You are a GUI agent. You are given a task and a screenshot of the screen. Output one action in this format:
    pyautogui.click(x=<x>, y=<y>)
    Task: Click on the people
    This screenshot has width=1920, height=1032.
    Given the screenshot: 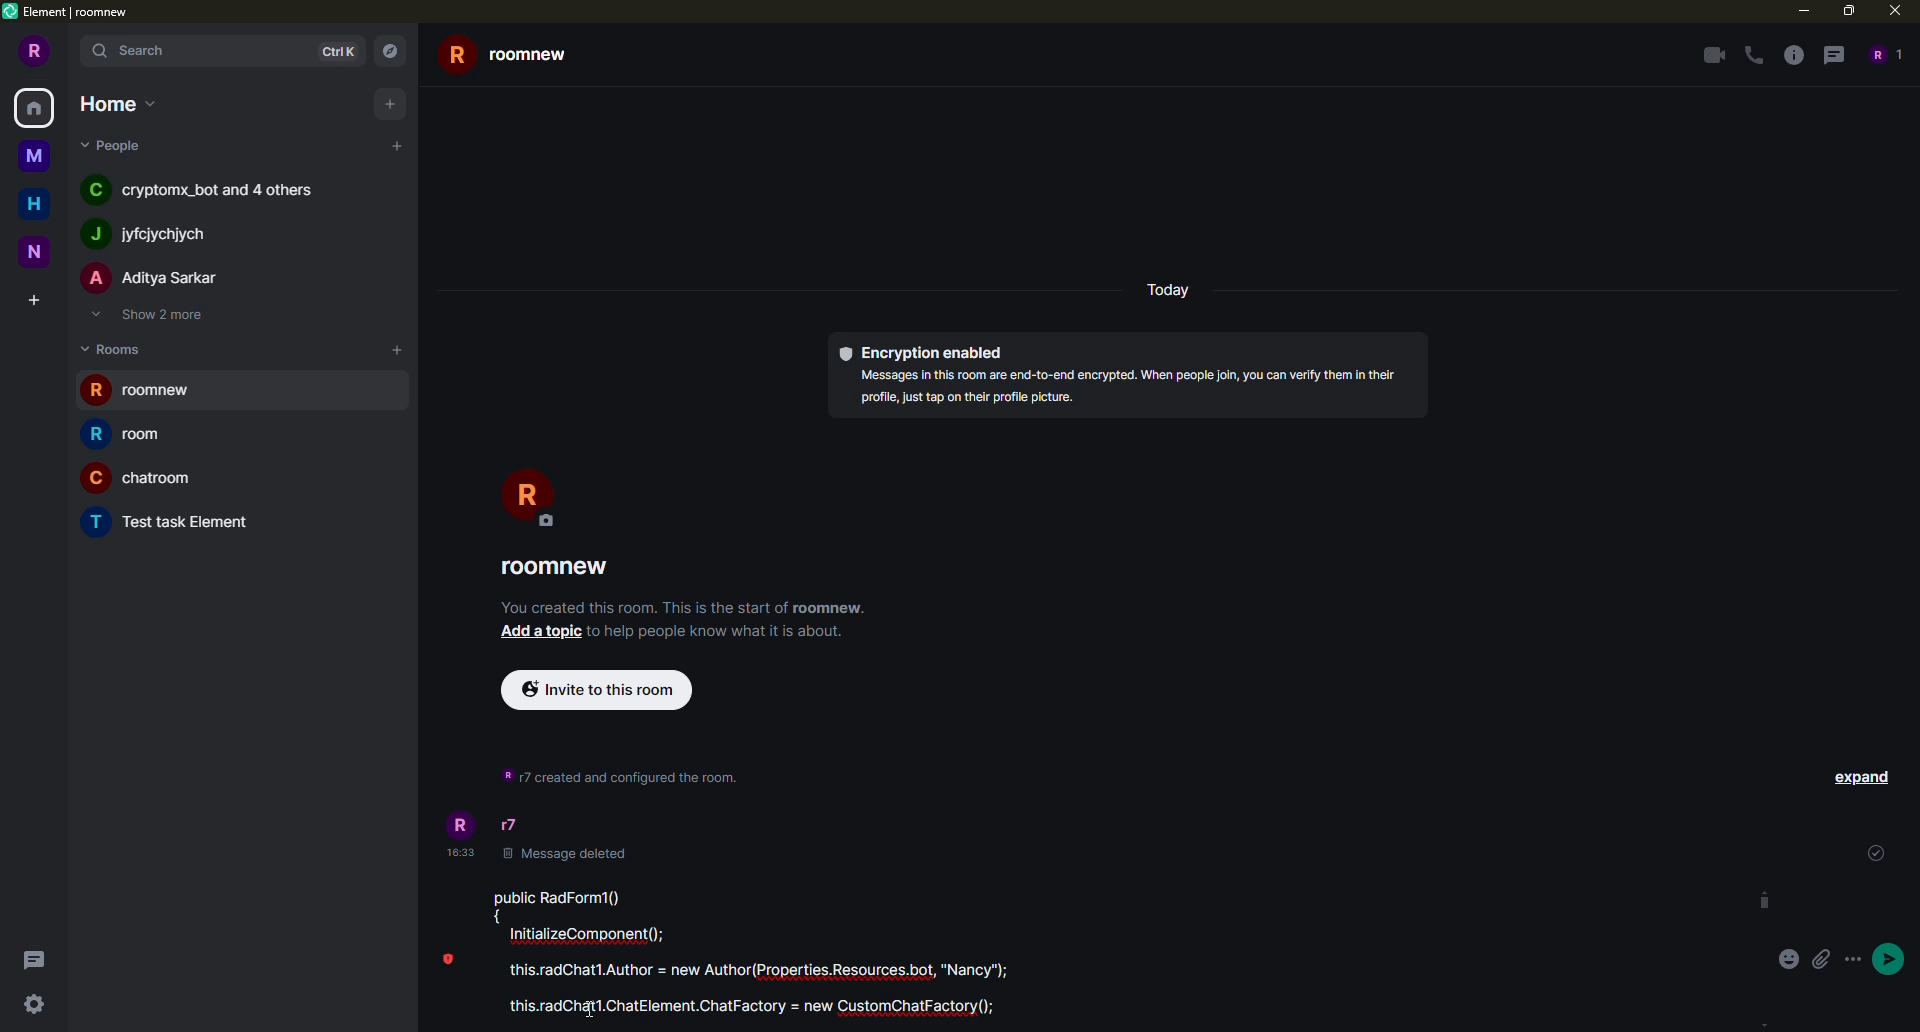 What is the action you would take?
    pyautogui.click(x=155, y=278)
    